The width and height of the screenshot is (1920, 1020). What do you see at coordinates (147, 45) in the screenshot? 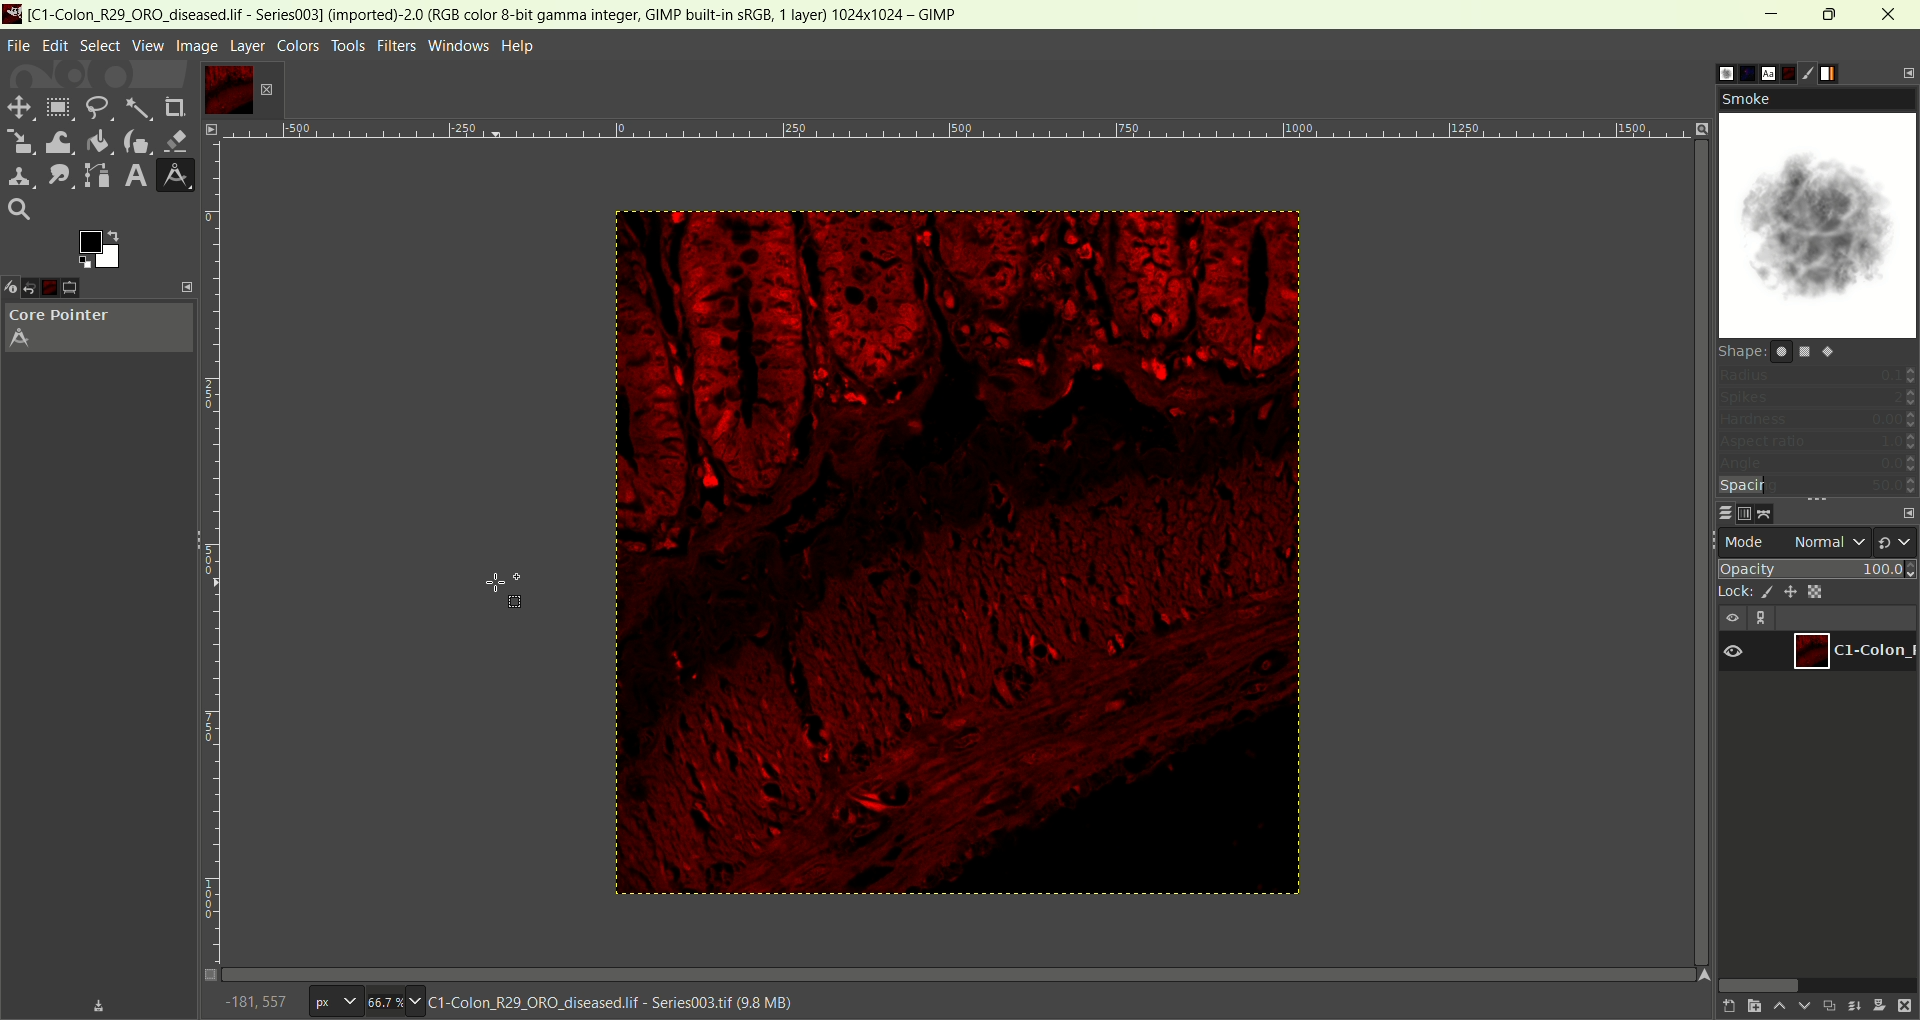
I see `view` at bounding box center [147, 45].